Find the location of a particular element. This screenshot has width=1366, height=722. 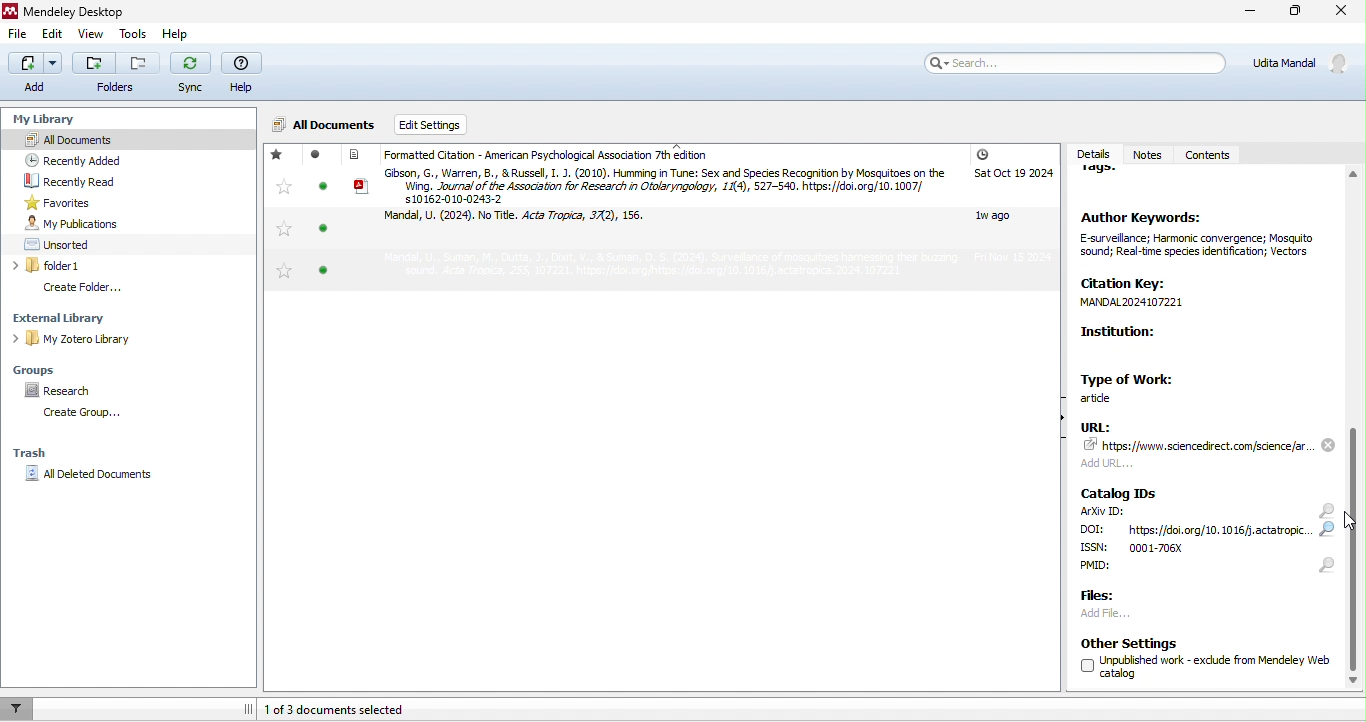

help is located at coordinates (173, 34).